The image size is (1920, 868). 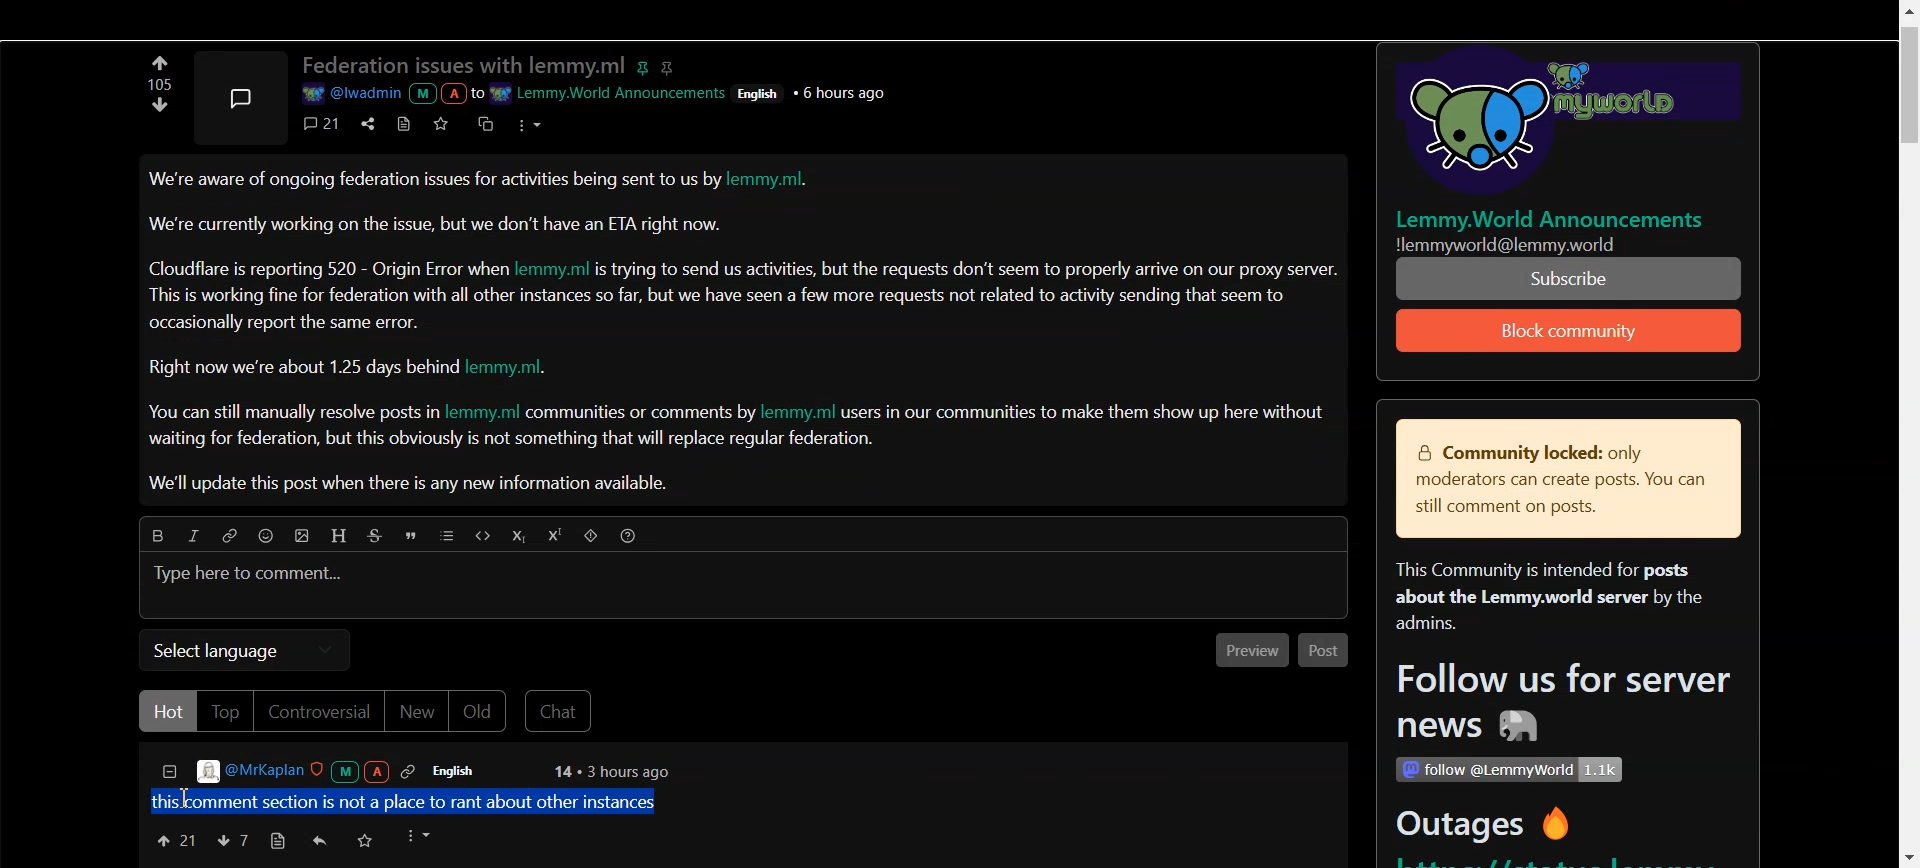 What do you see at coordinates (611, 90) in the screenshot?
I see `wr Lemmy.World Announcement:` at bounding box center [611, 90].